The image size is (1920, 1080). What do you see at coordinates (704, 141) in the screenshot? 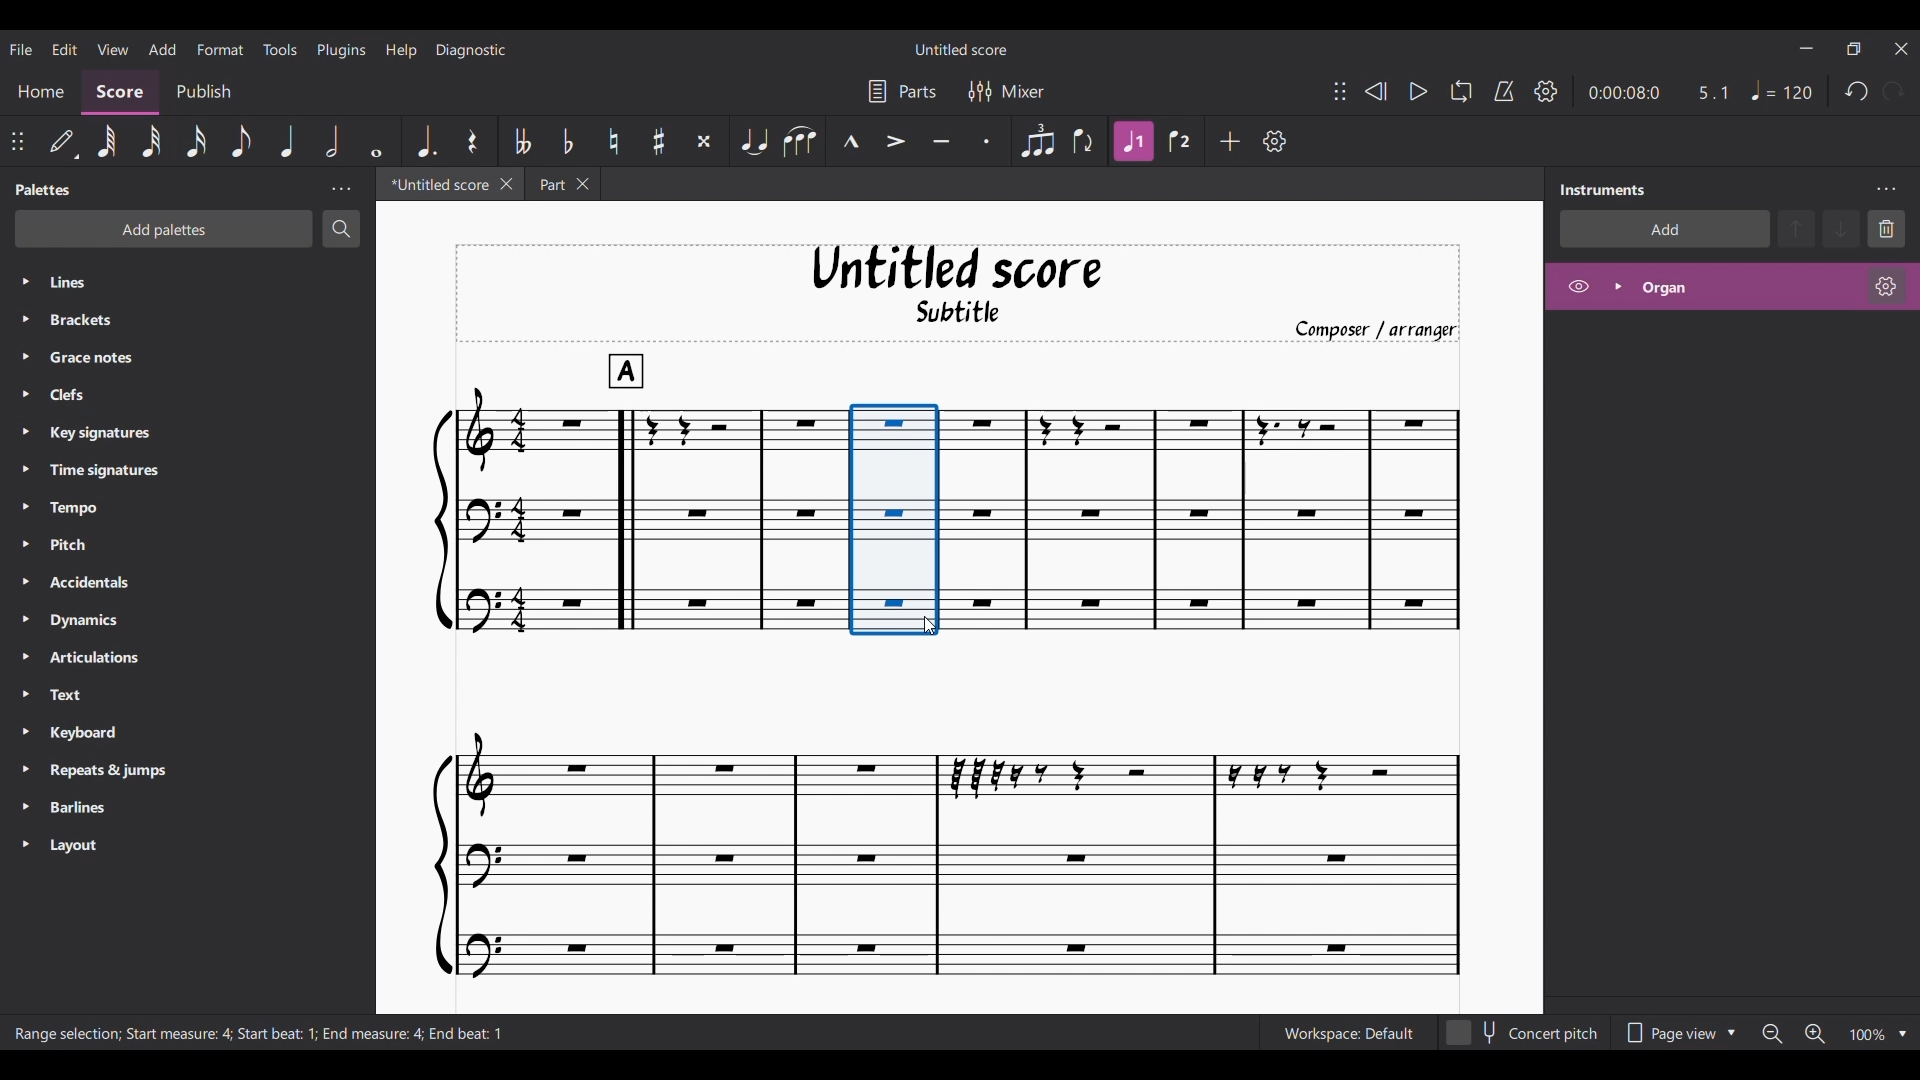
I see `Toggle double sharp` at bounding box center [704, 141].